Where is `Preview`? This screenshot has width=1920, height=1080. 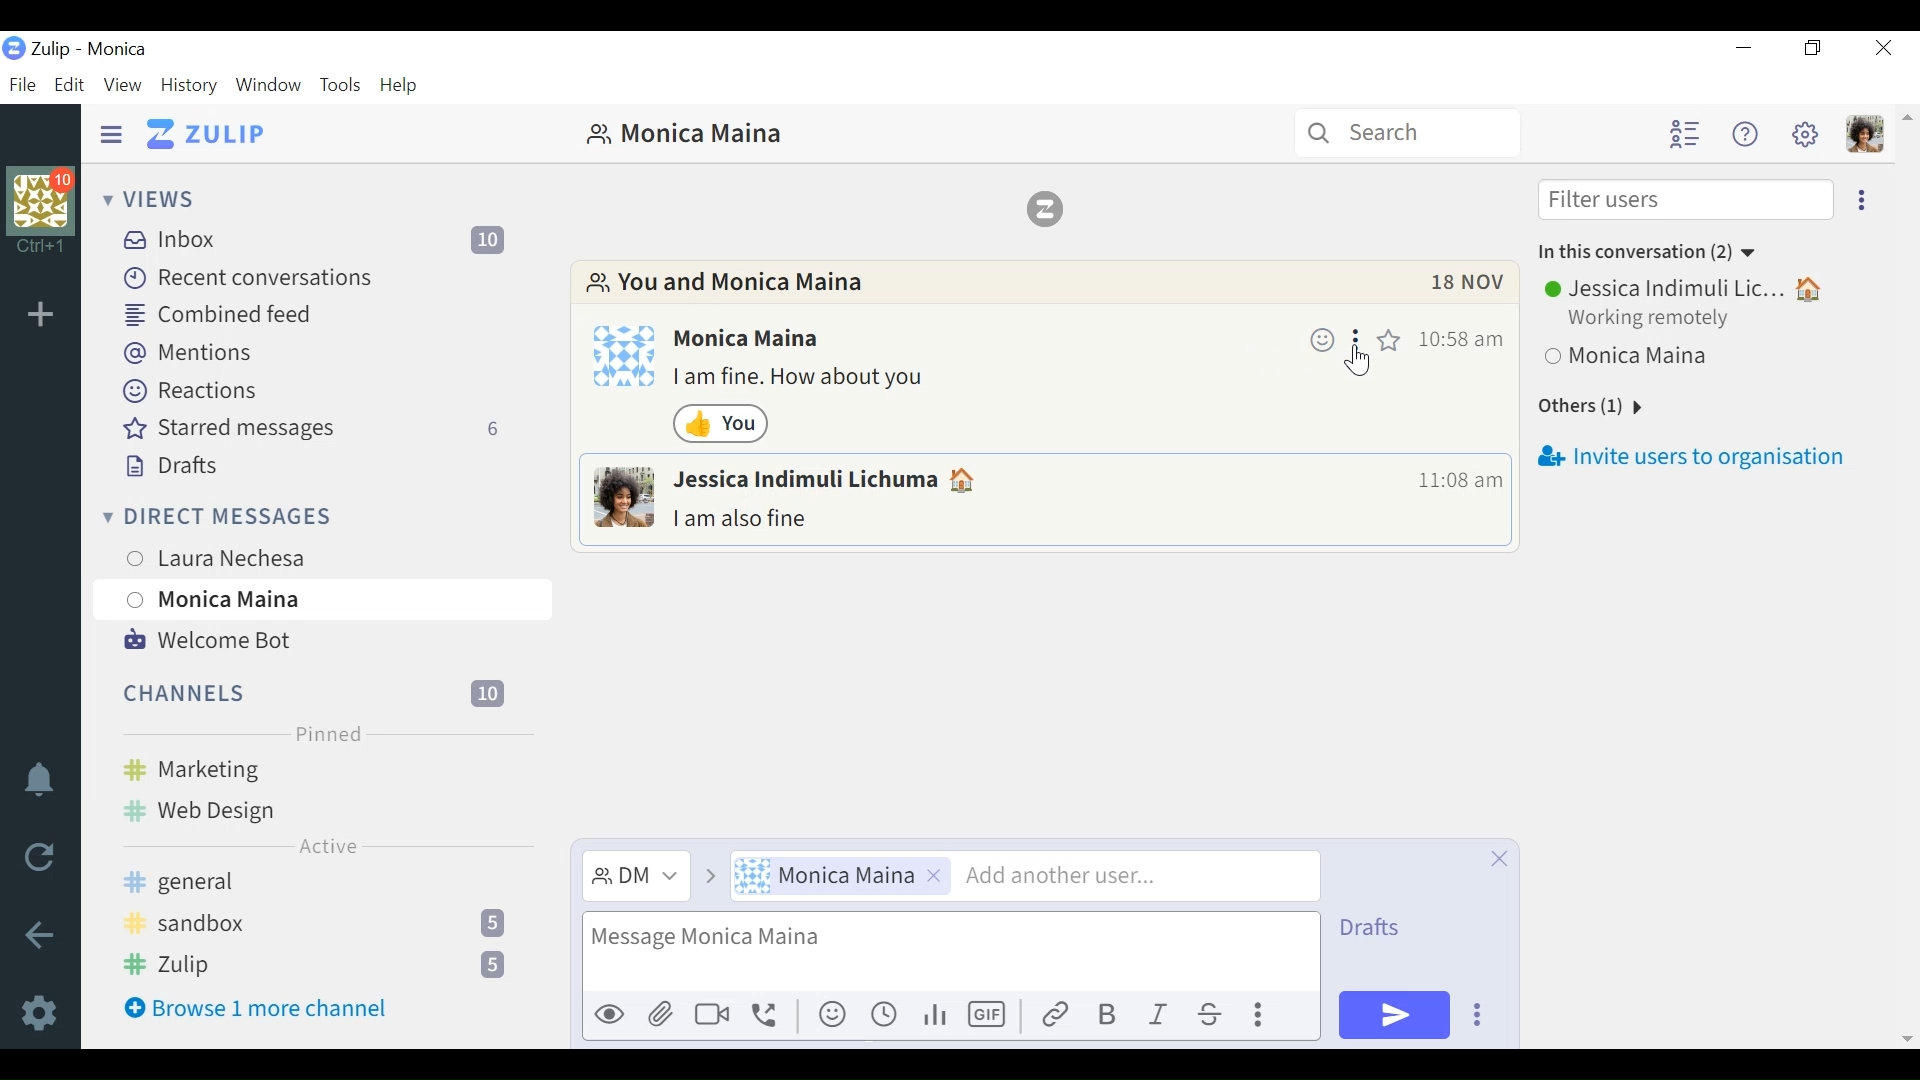 Preview is located at coordinates (609, 1016).